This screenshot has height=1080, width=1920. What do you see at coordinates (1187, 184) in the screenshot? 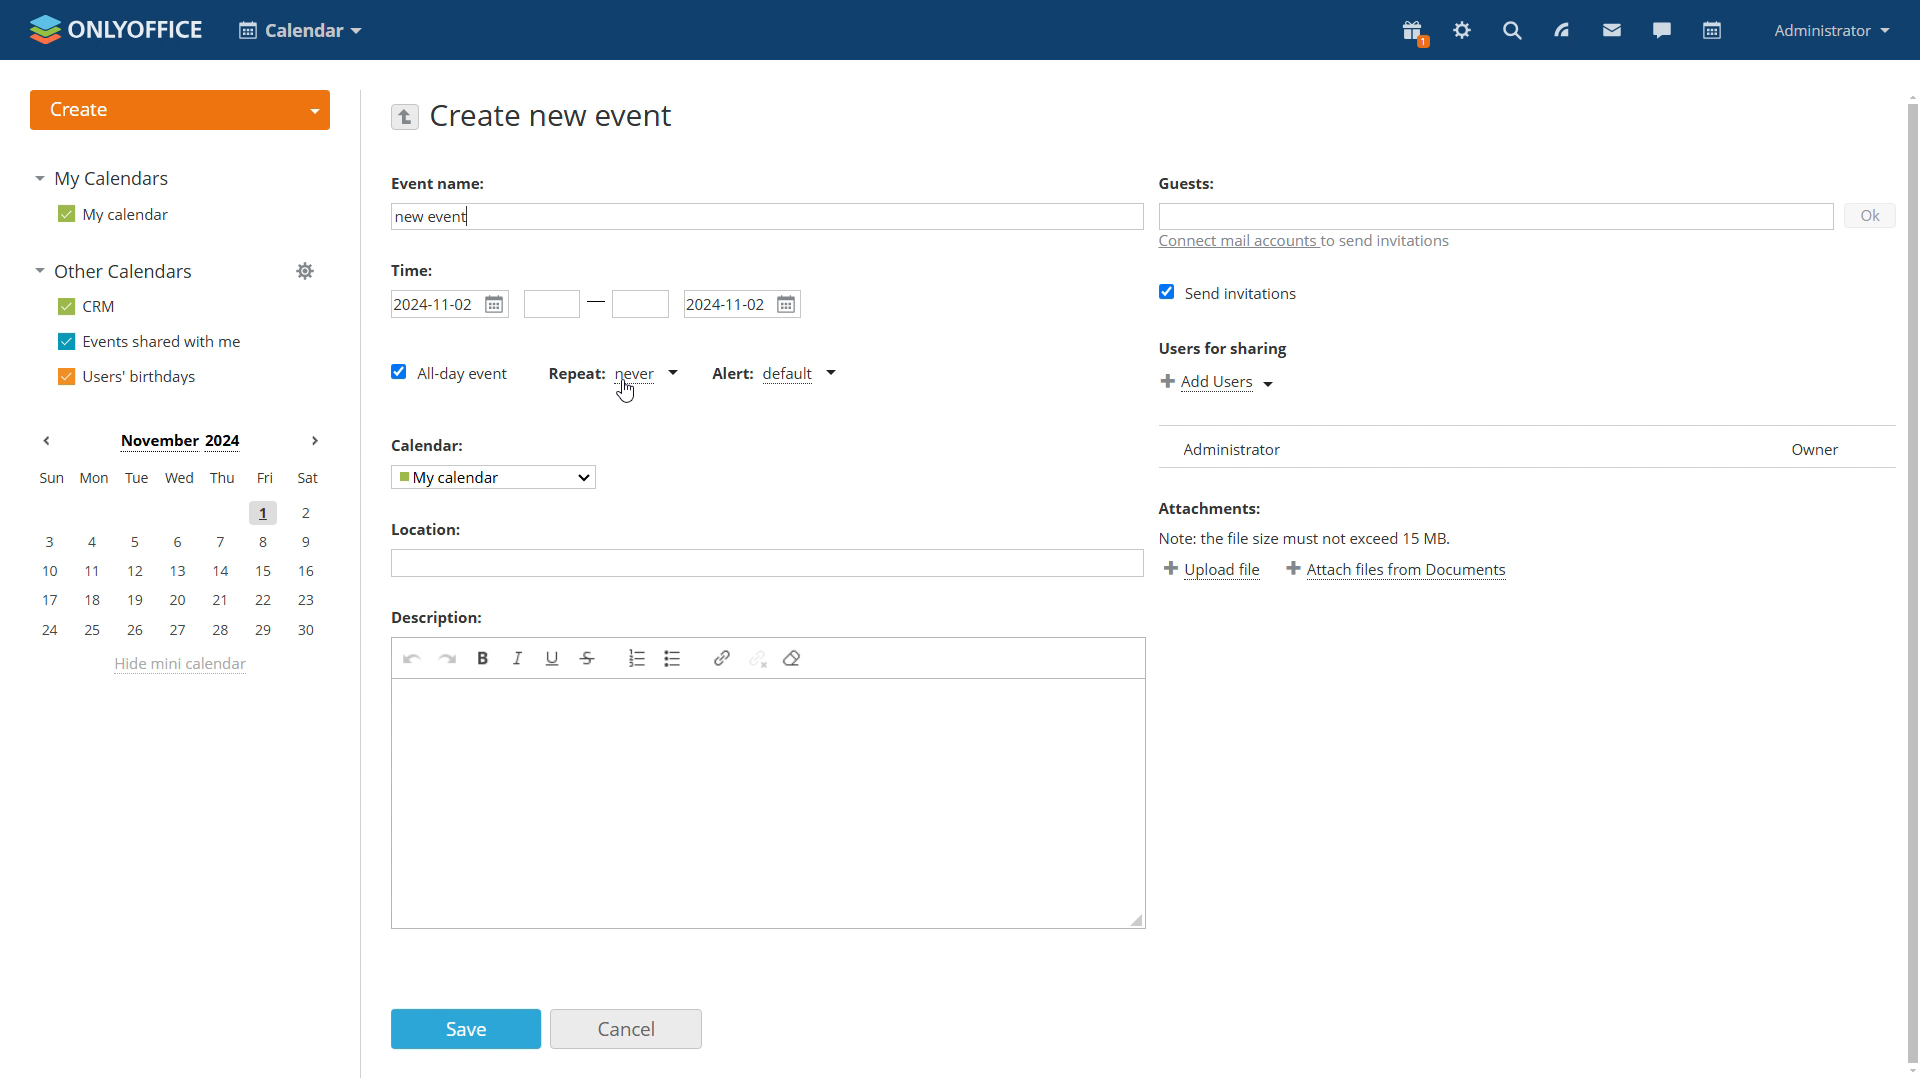
I see `Guests` at bounding box center [1187, 184].